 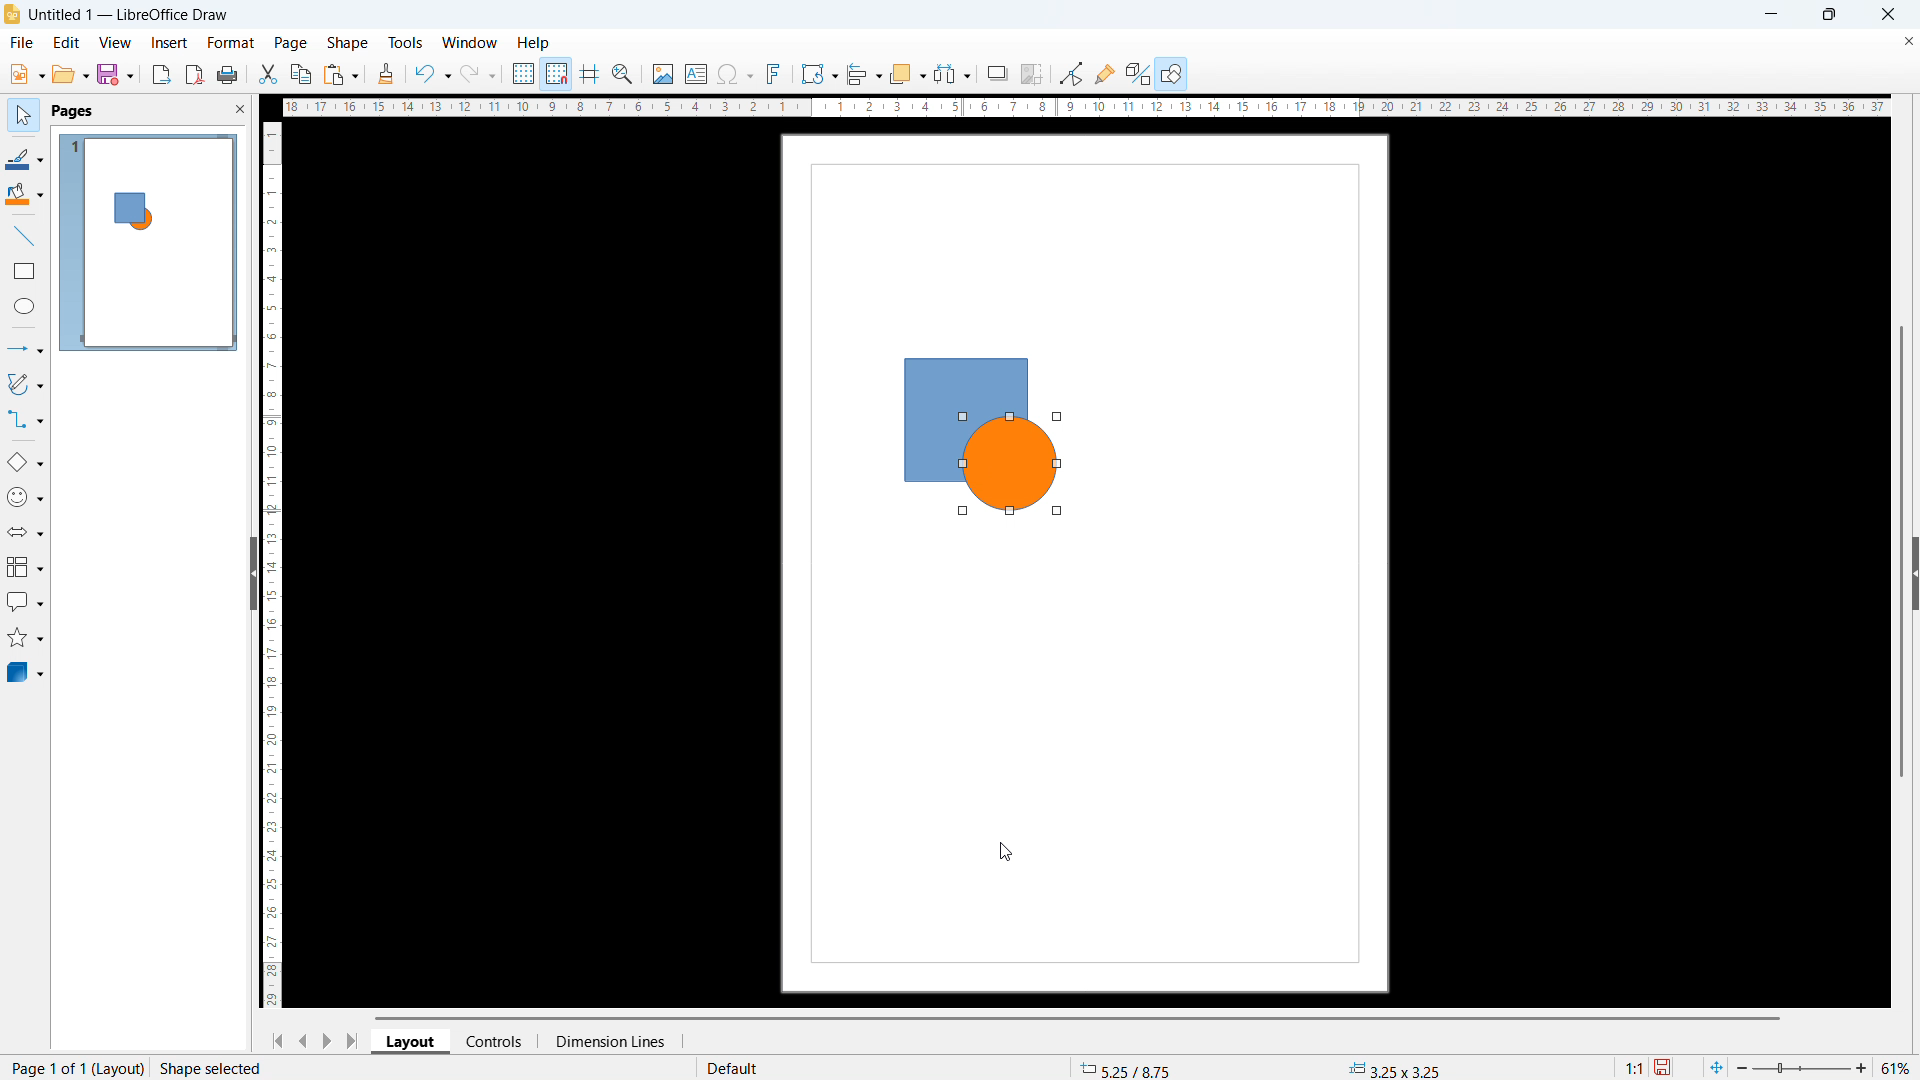 I want to click on go to first page, so click(x=276, y=1040).